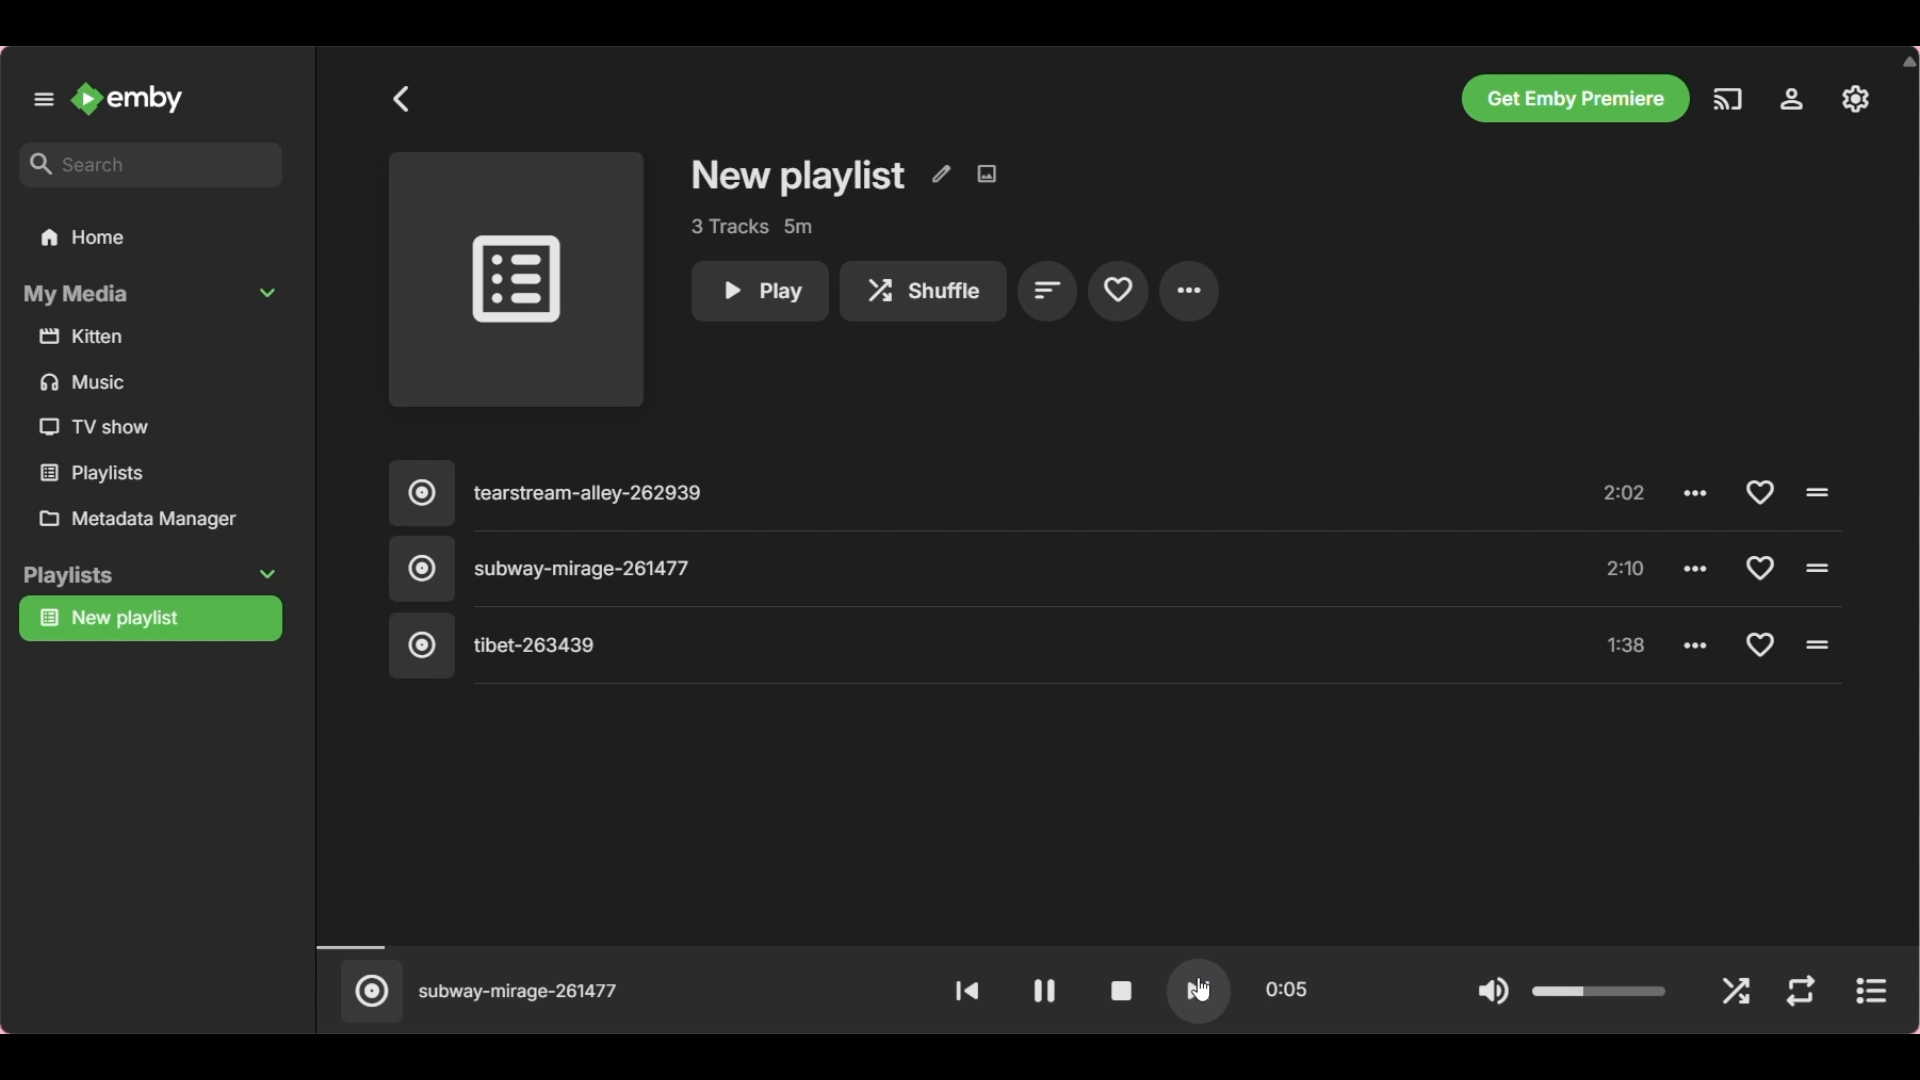 Image resolution: width=1920 pixels, height=1080 pixels. Describe the element at coordinates (85, 338) in the screenshot. I see `kitten` at that location.